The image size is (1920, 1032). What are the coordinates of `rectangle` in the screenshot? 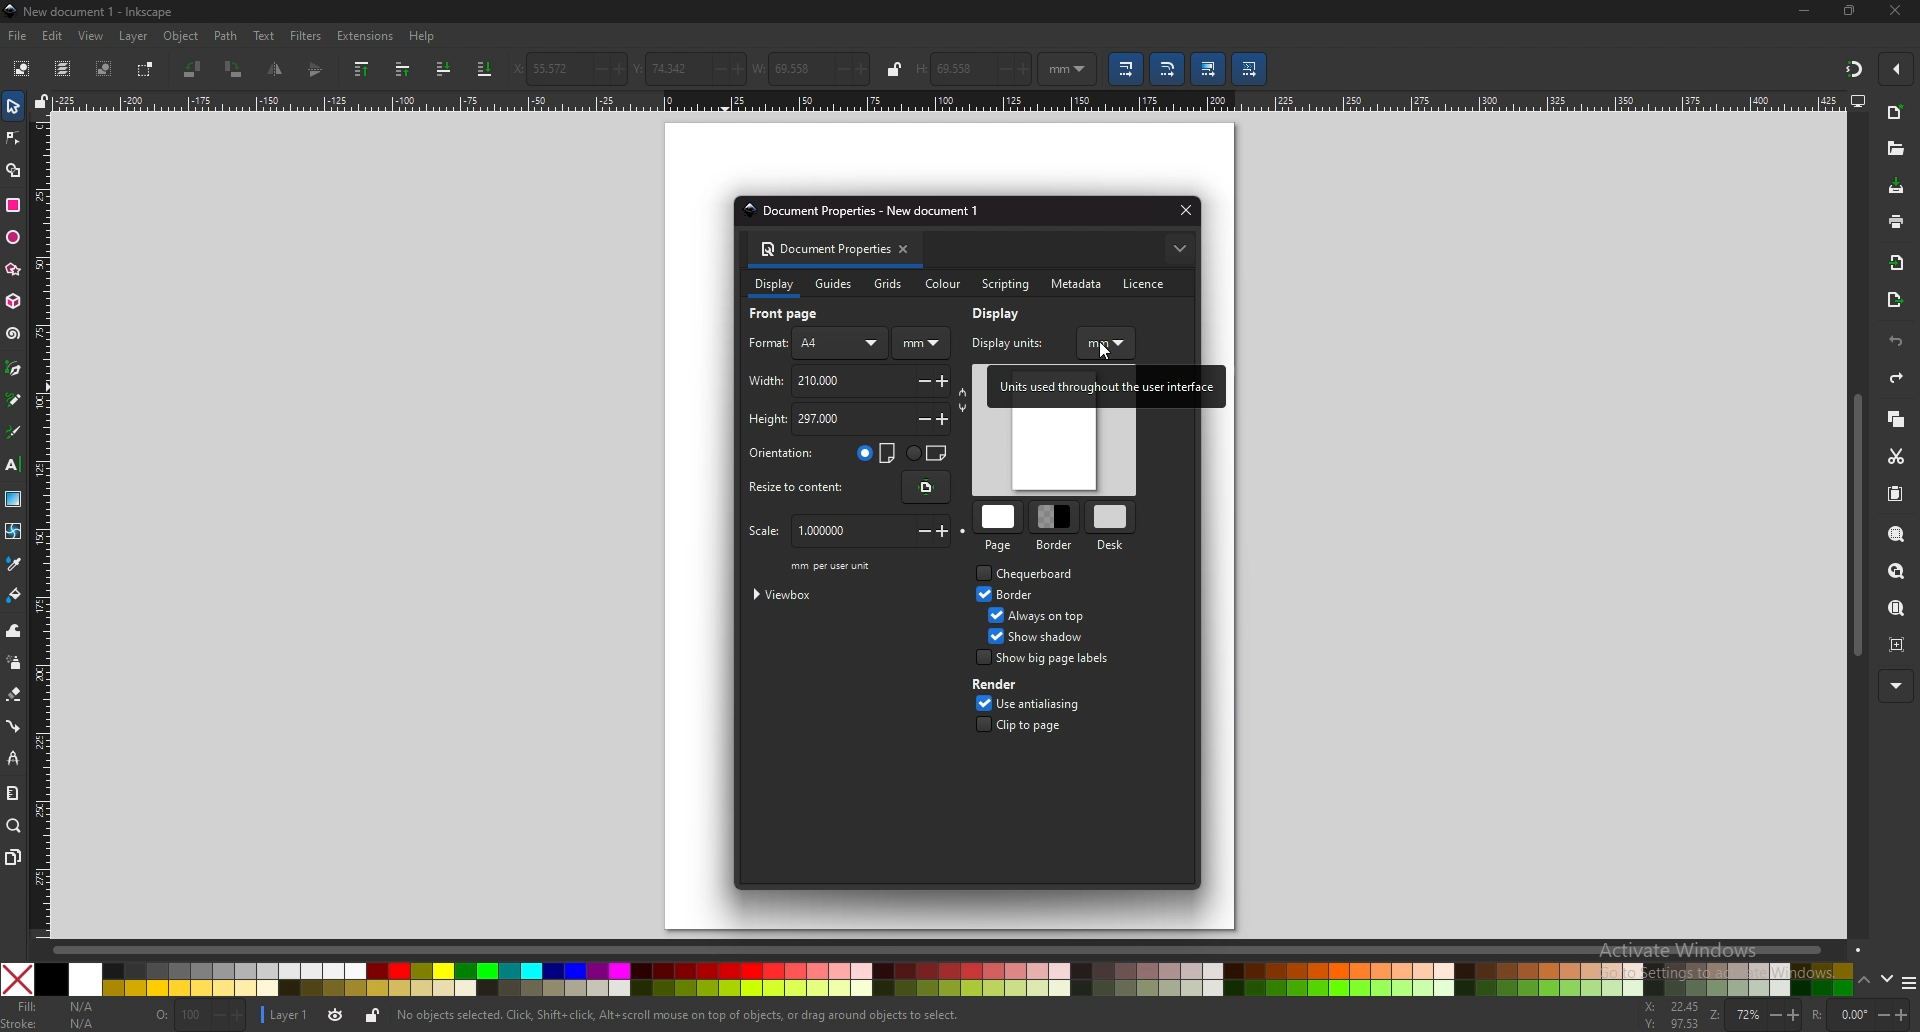 It's located at (13, 205).